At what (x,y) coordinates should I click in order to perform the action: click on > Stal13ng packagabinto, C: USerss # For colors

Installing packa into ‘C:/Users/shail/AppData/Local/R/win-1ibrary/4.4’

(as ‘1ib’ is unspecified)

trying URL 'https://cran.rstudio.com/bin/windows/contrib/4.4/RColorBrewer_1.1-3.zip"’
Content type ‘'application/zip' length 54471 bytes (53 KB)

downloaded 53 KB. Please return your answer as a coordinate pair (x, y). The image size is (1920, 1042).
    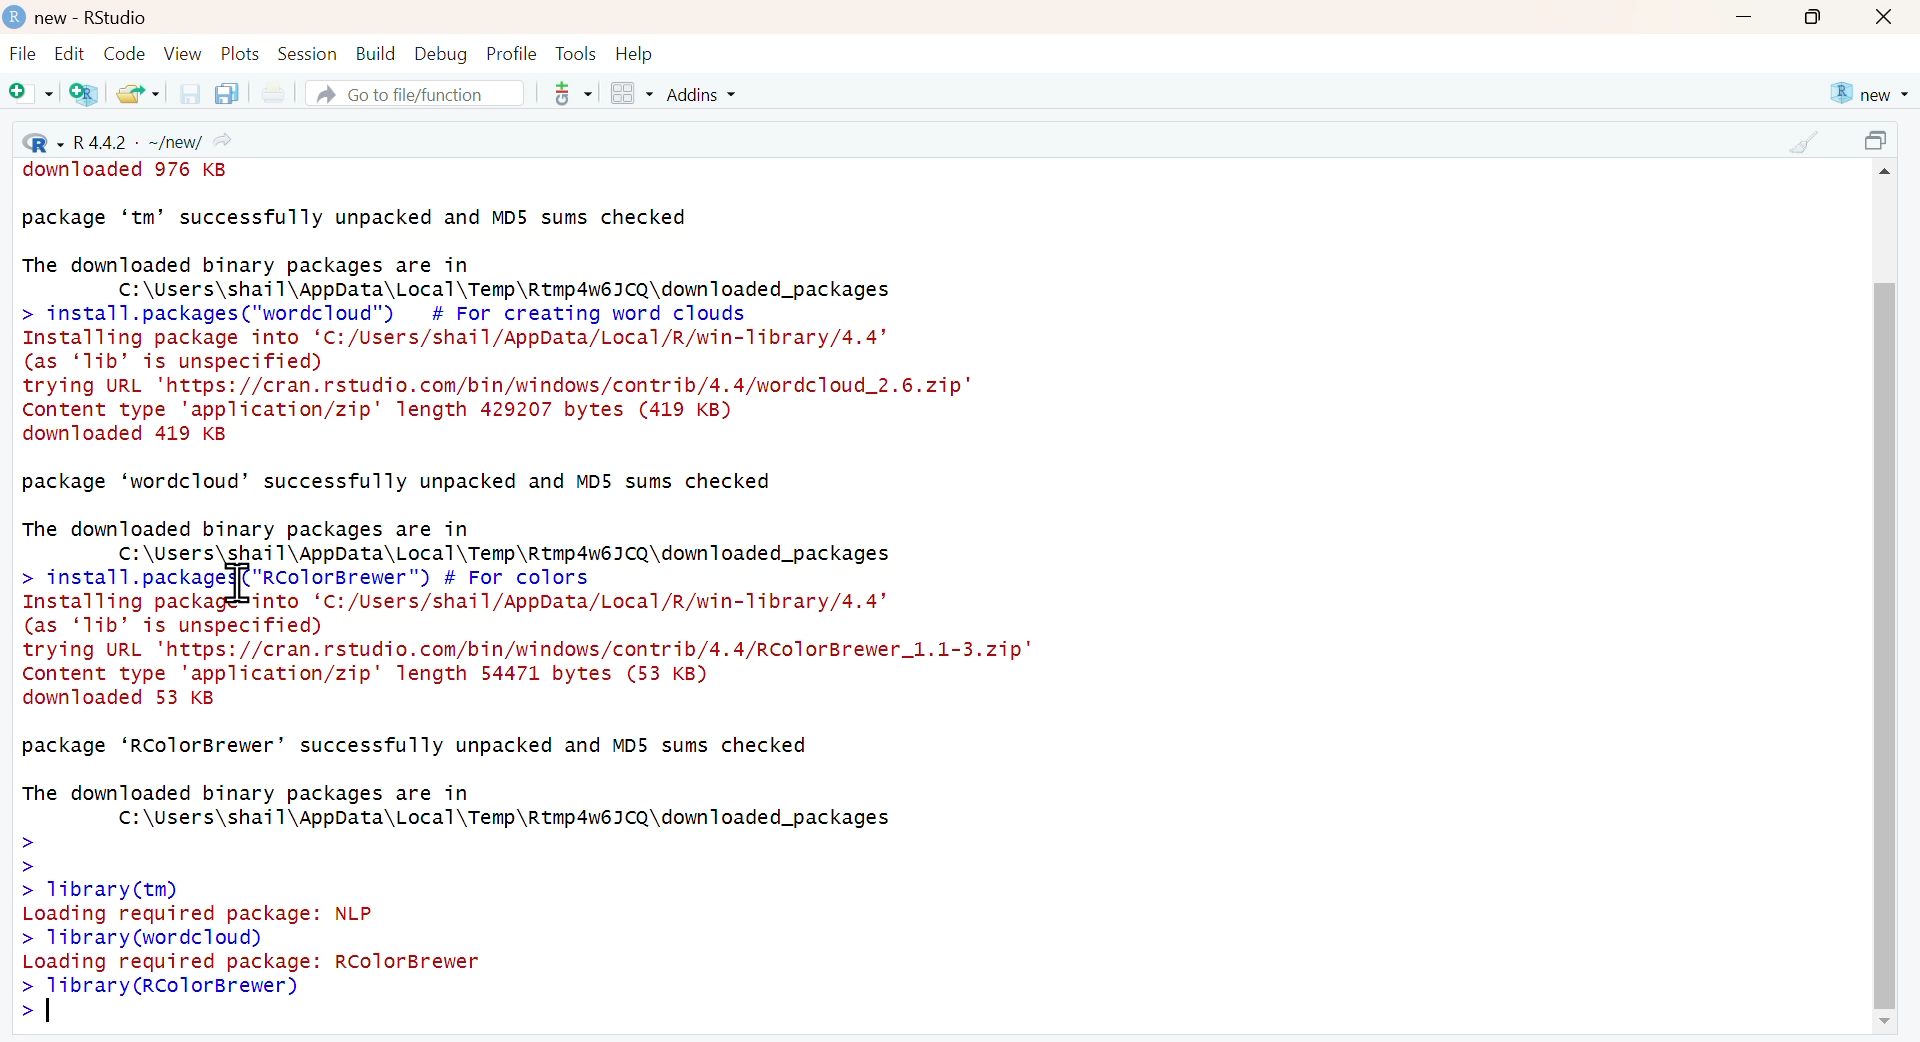
    Looking at the image, I should click on (531, 641).